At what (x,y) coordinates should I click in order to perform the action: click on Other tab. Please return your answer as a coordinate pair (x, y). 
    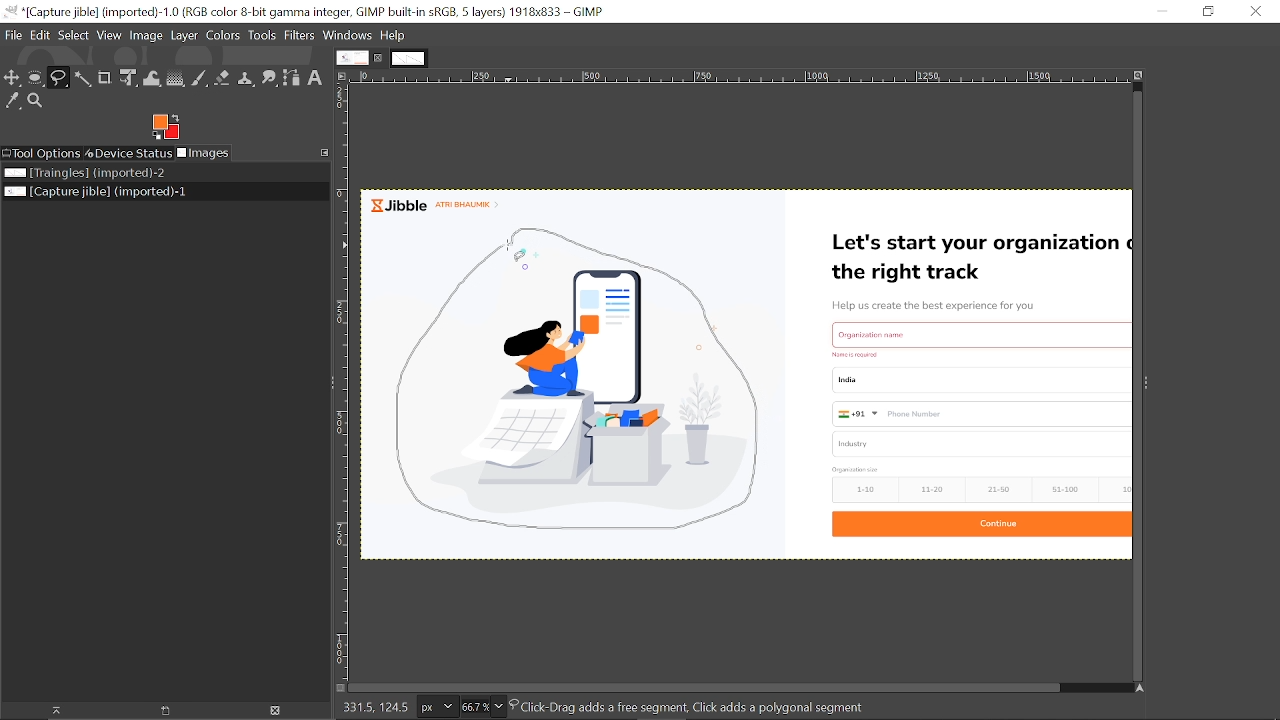
    Looking at the image, I should click on (408, 58).